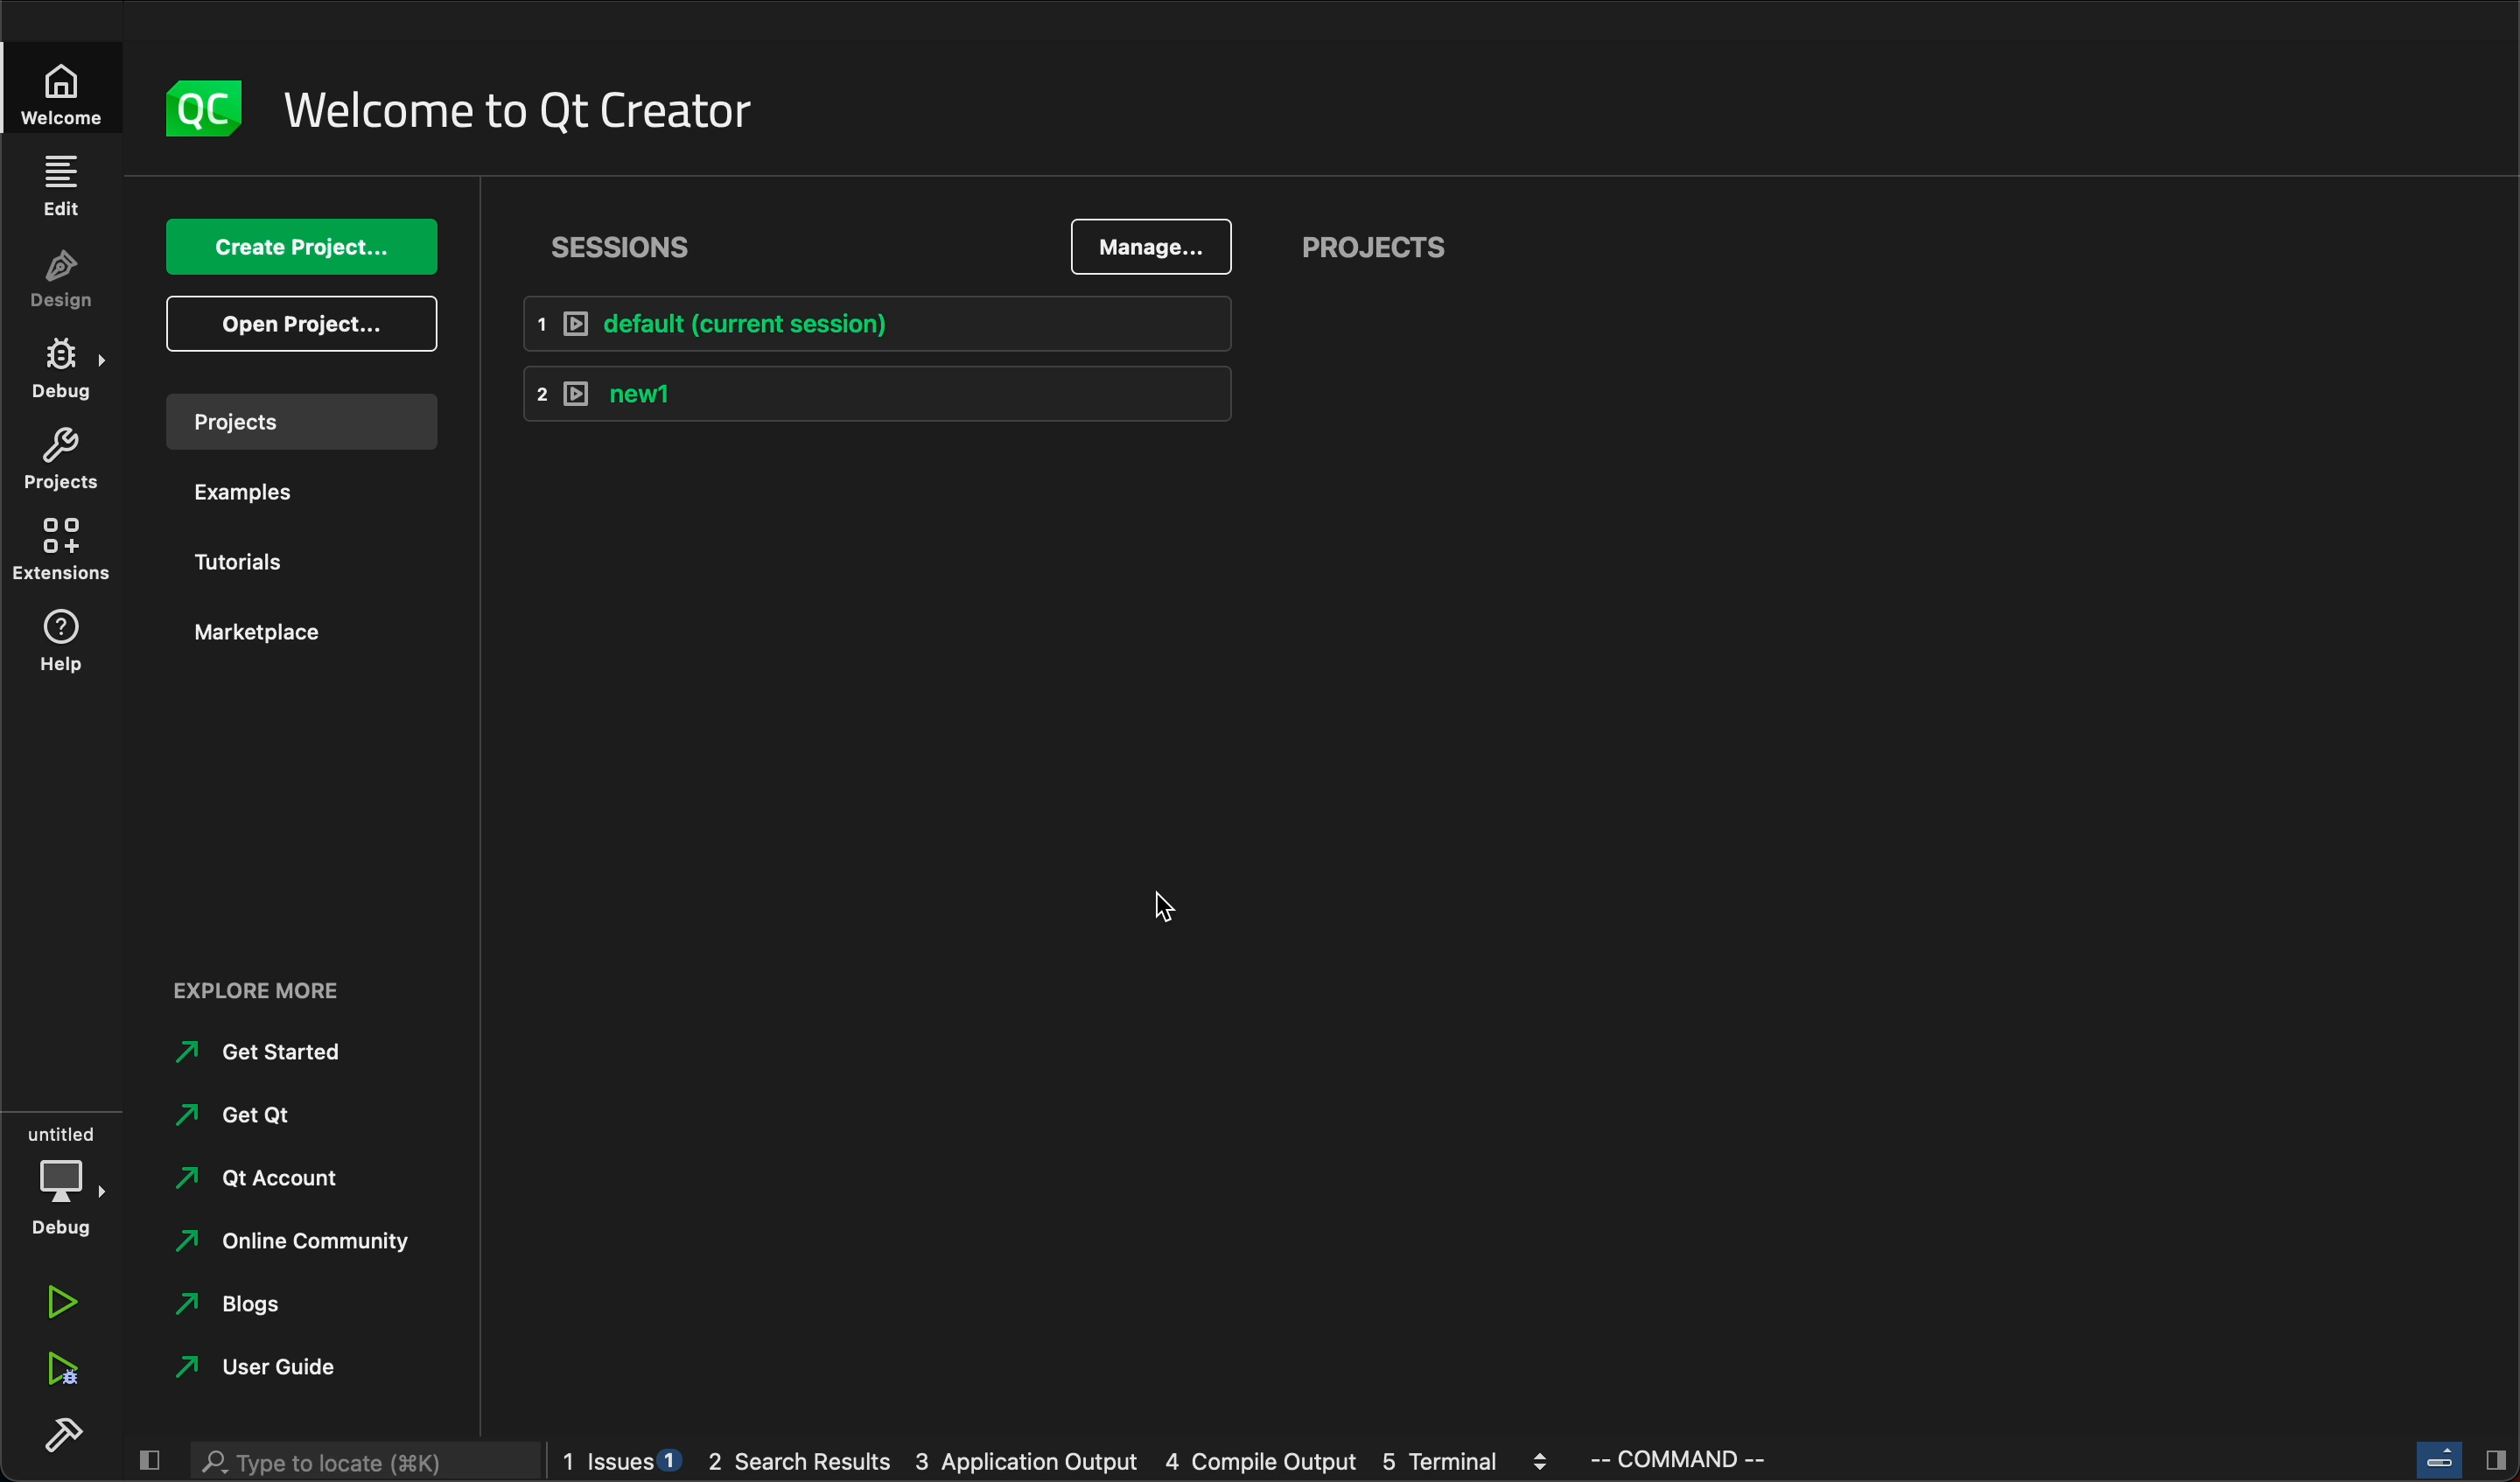  What do you see at coordinates (62, 460) in the screenshot?
I see `projects` at bounding box center [62, 460].